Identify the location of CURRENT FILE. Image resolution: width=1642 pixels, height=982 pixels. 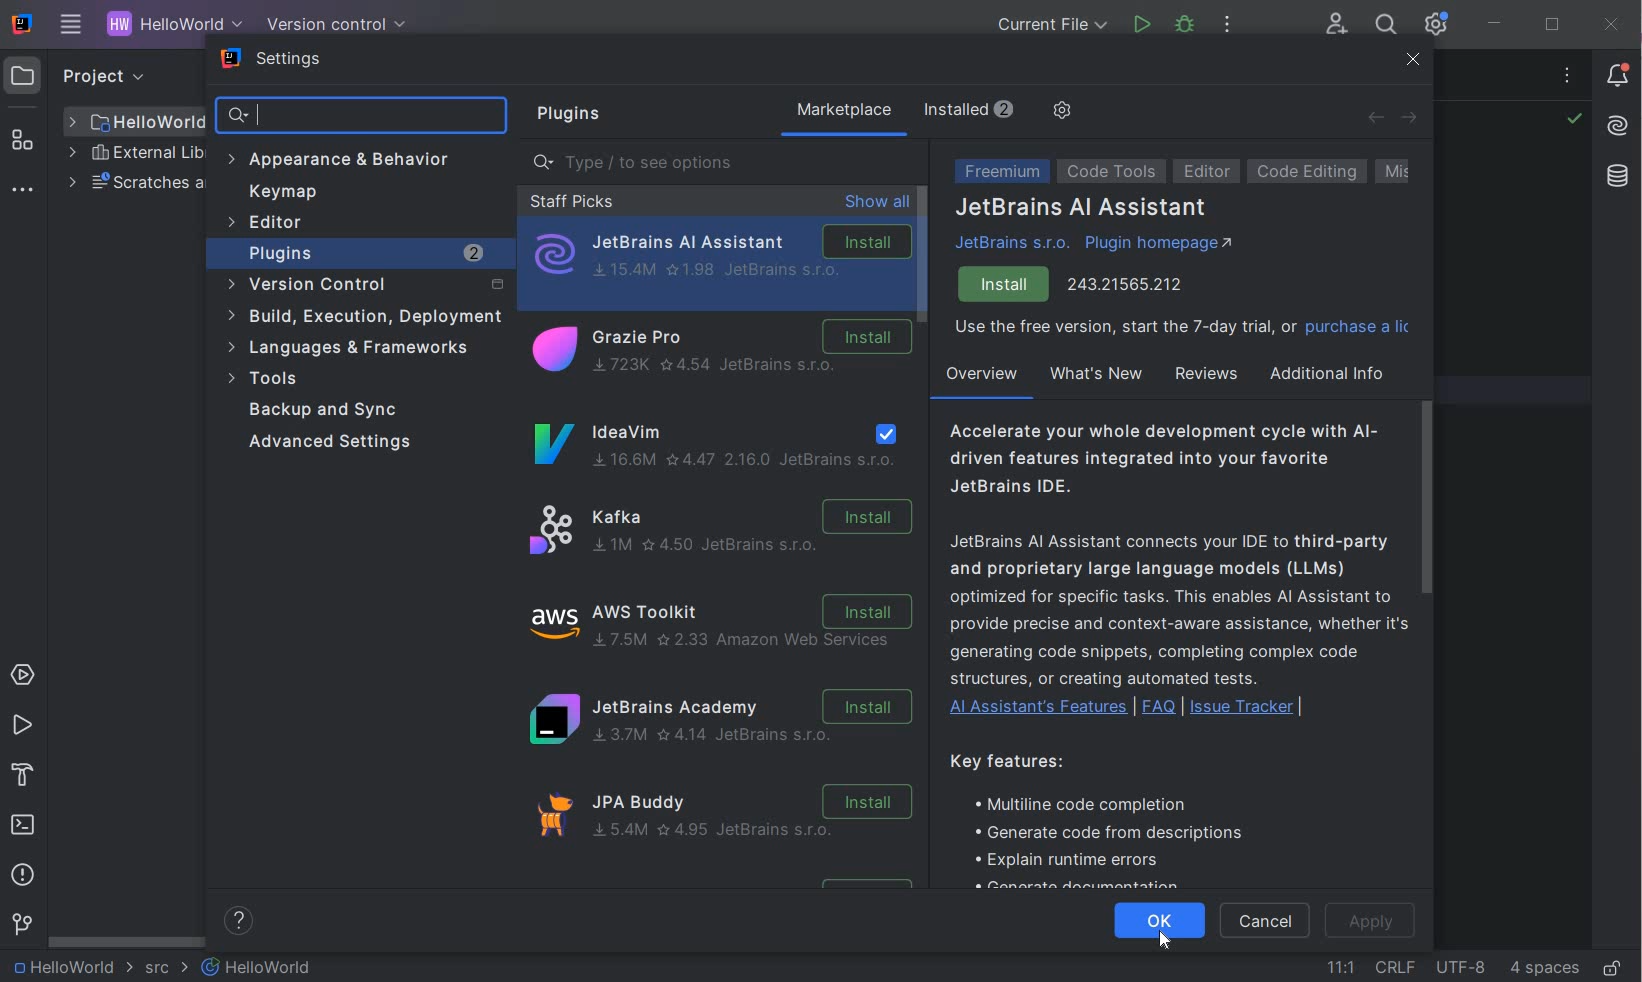
(1052, 27).